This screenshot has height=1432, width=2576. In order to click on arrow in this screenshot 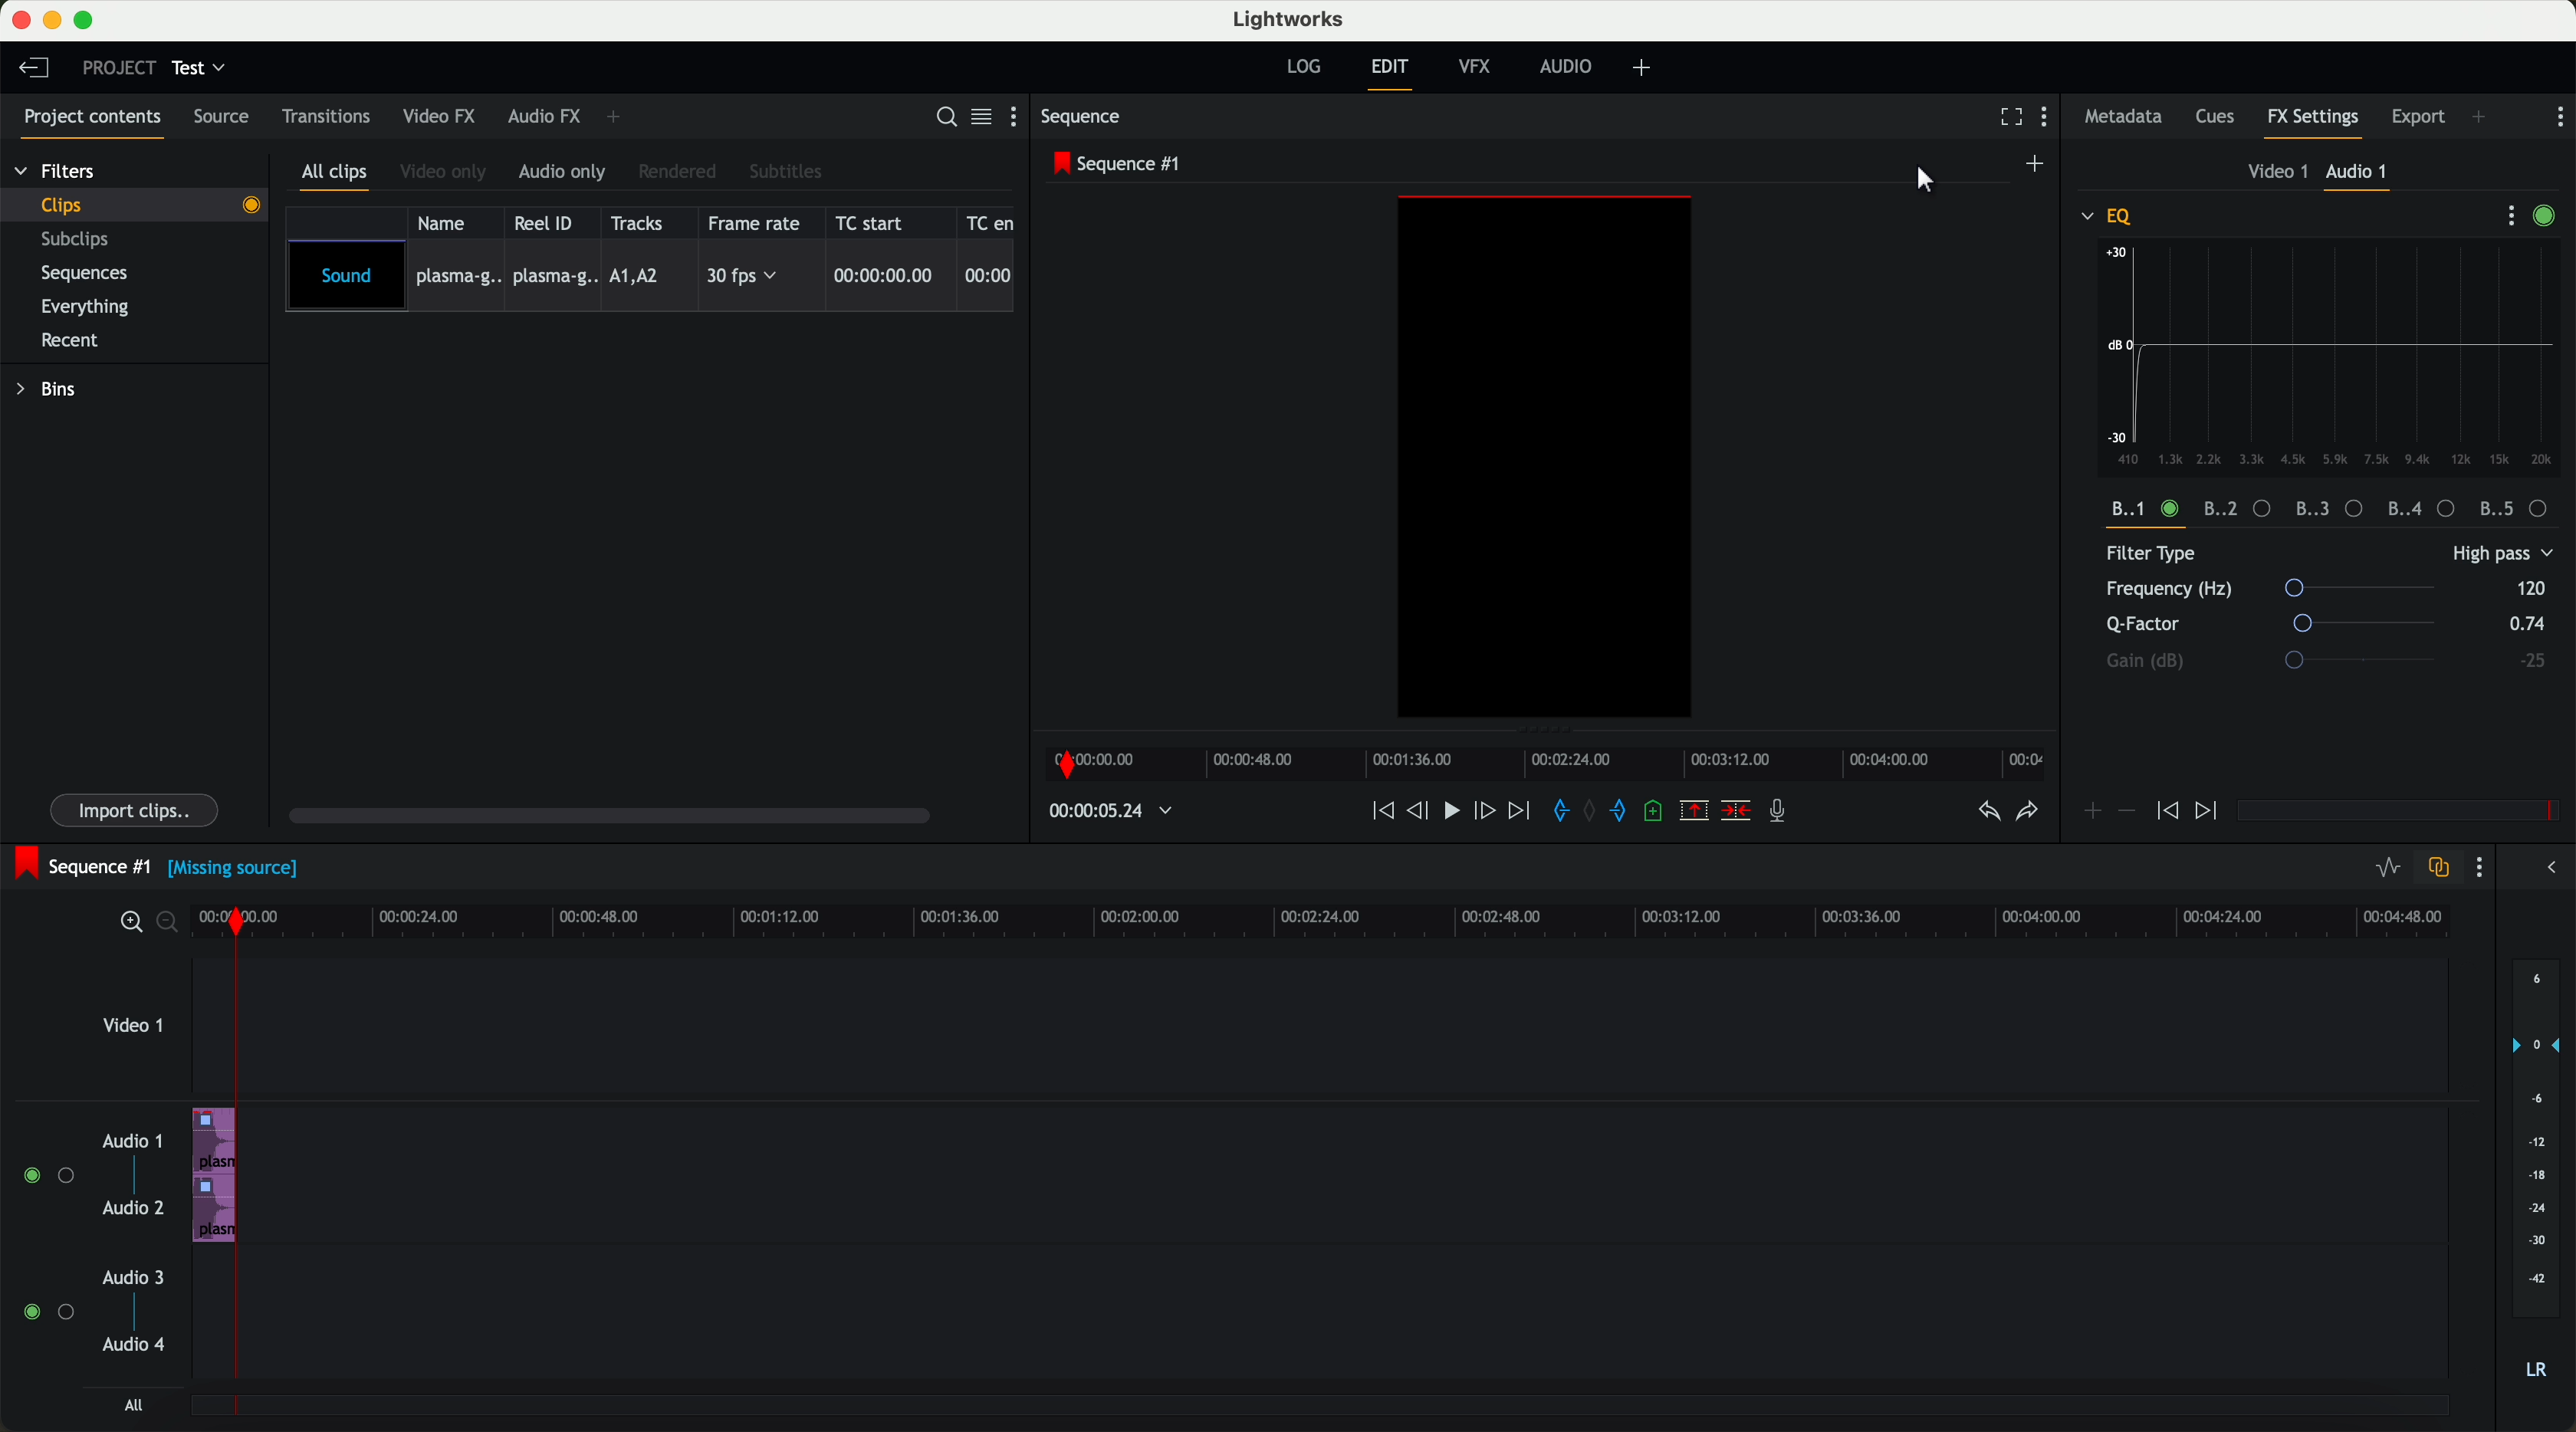, I will do `click(2545, 869)`.